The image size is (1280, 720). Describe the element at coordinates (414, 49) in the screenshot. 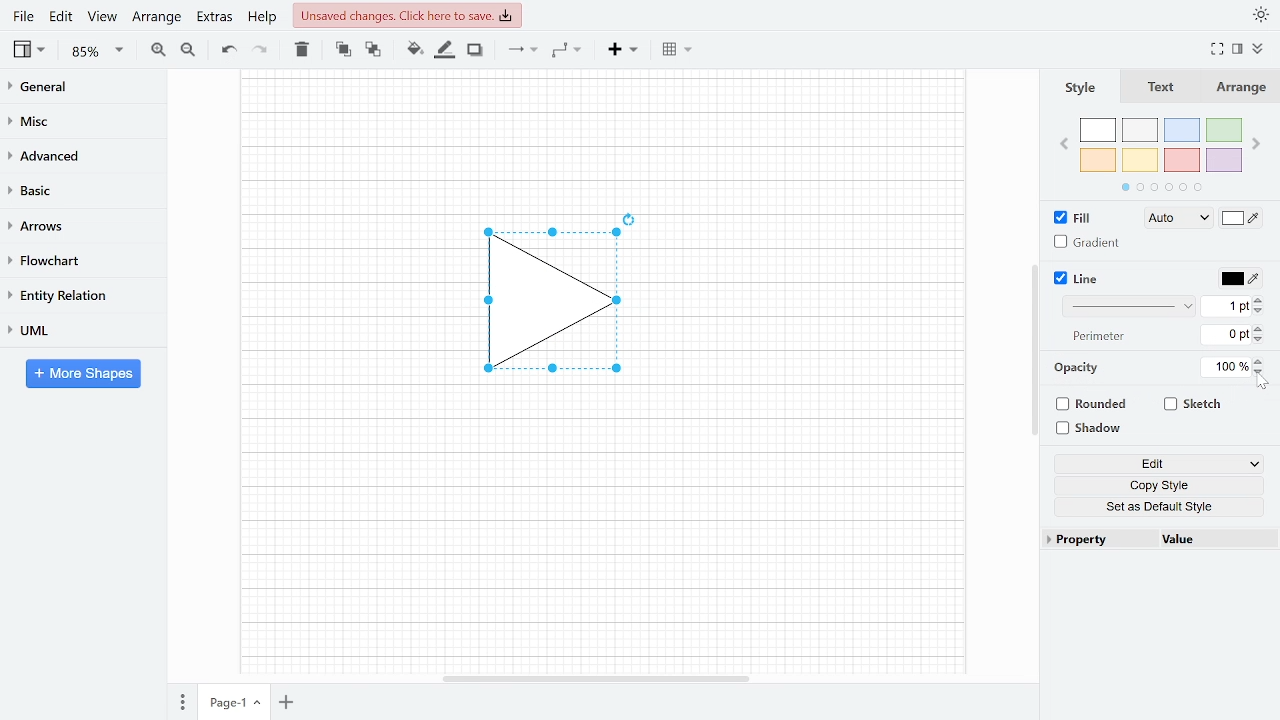

I see `Fill color` at that location.